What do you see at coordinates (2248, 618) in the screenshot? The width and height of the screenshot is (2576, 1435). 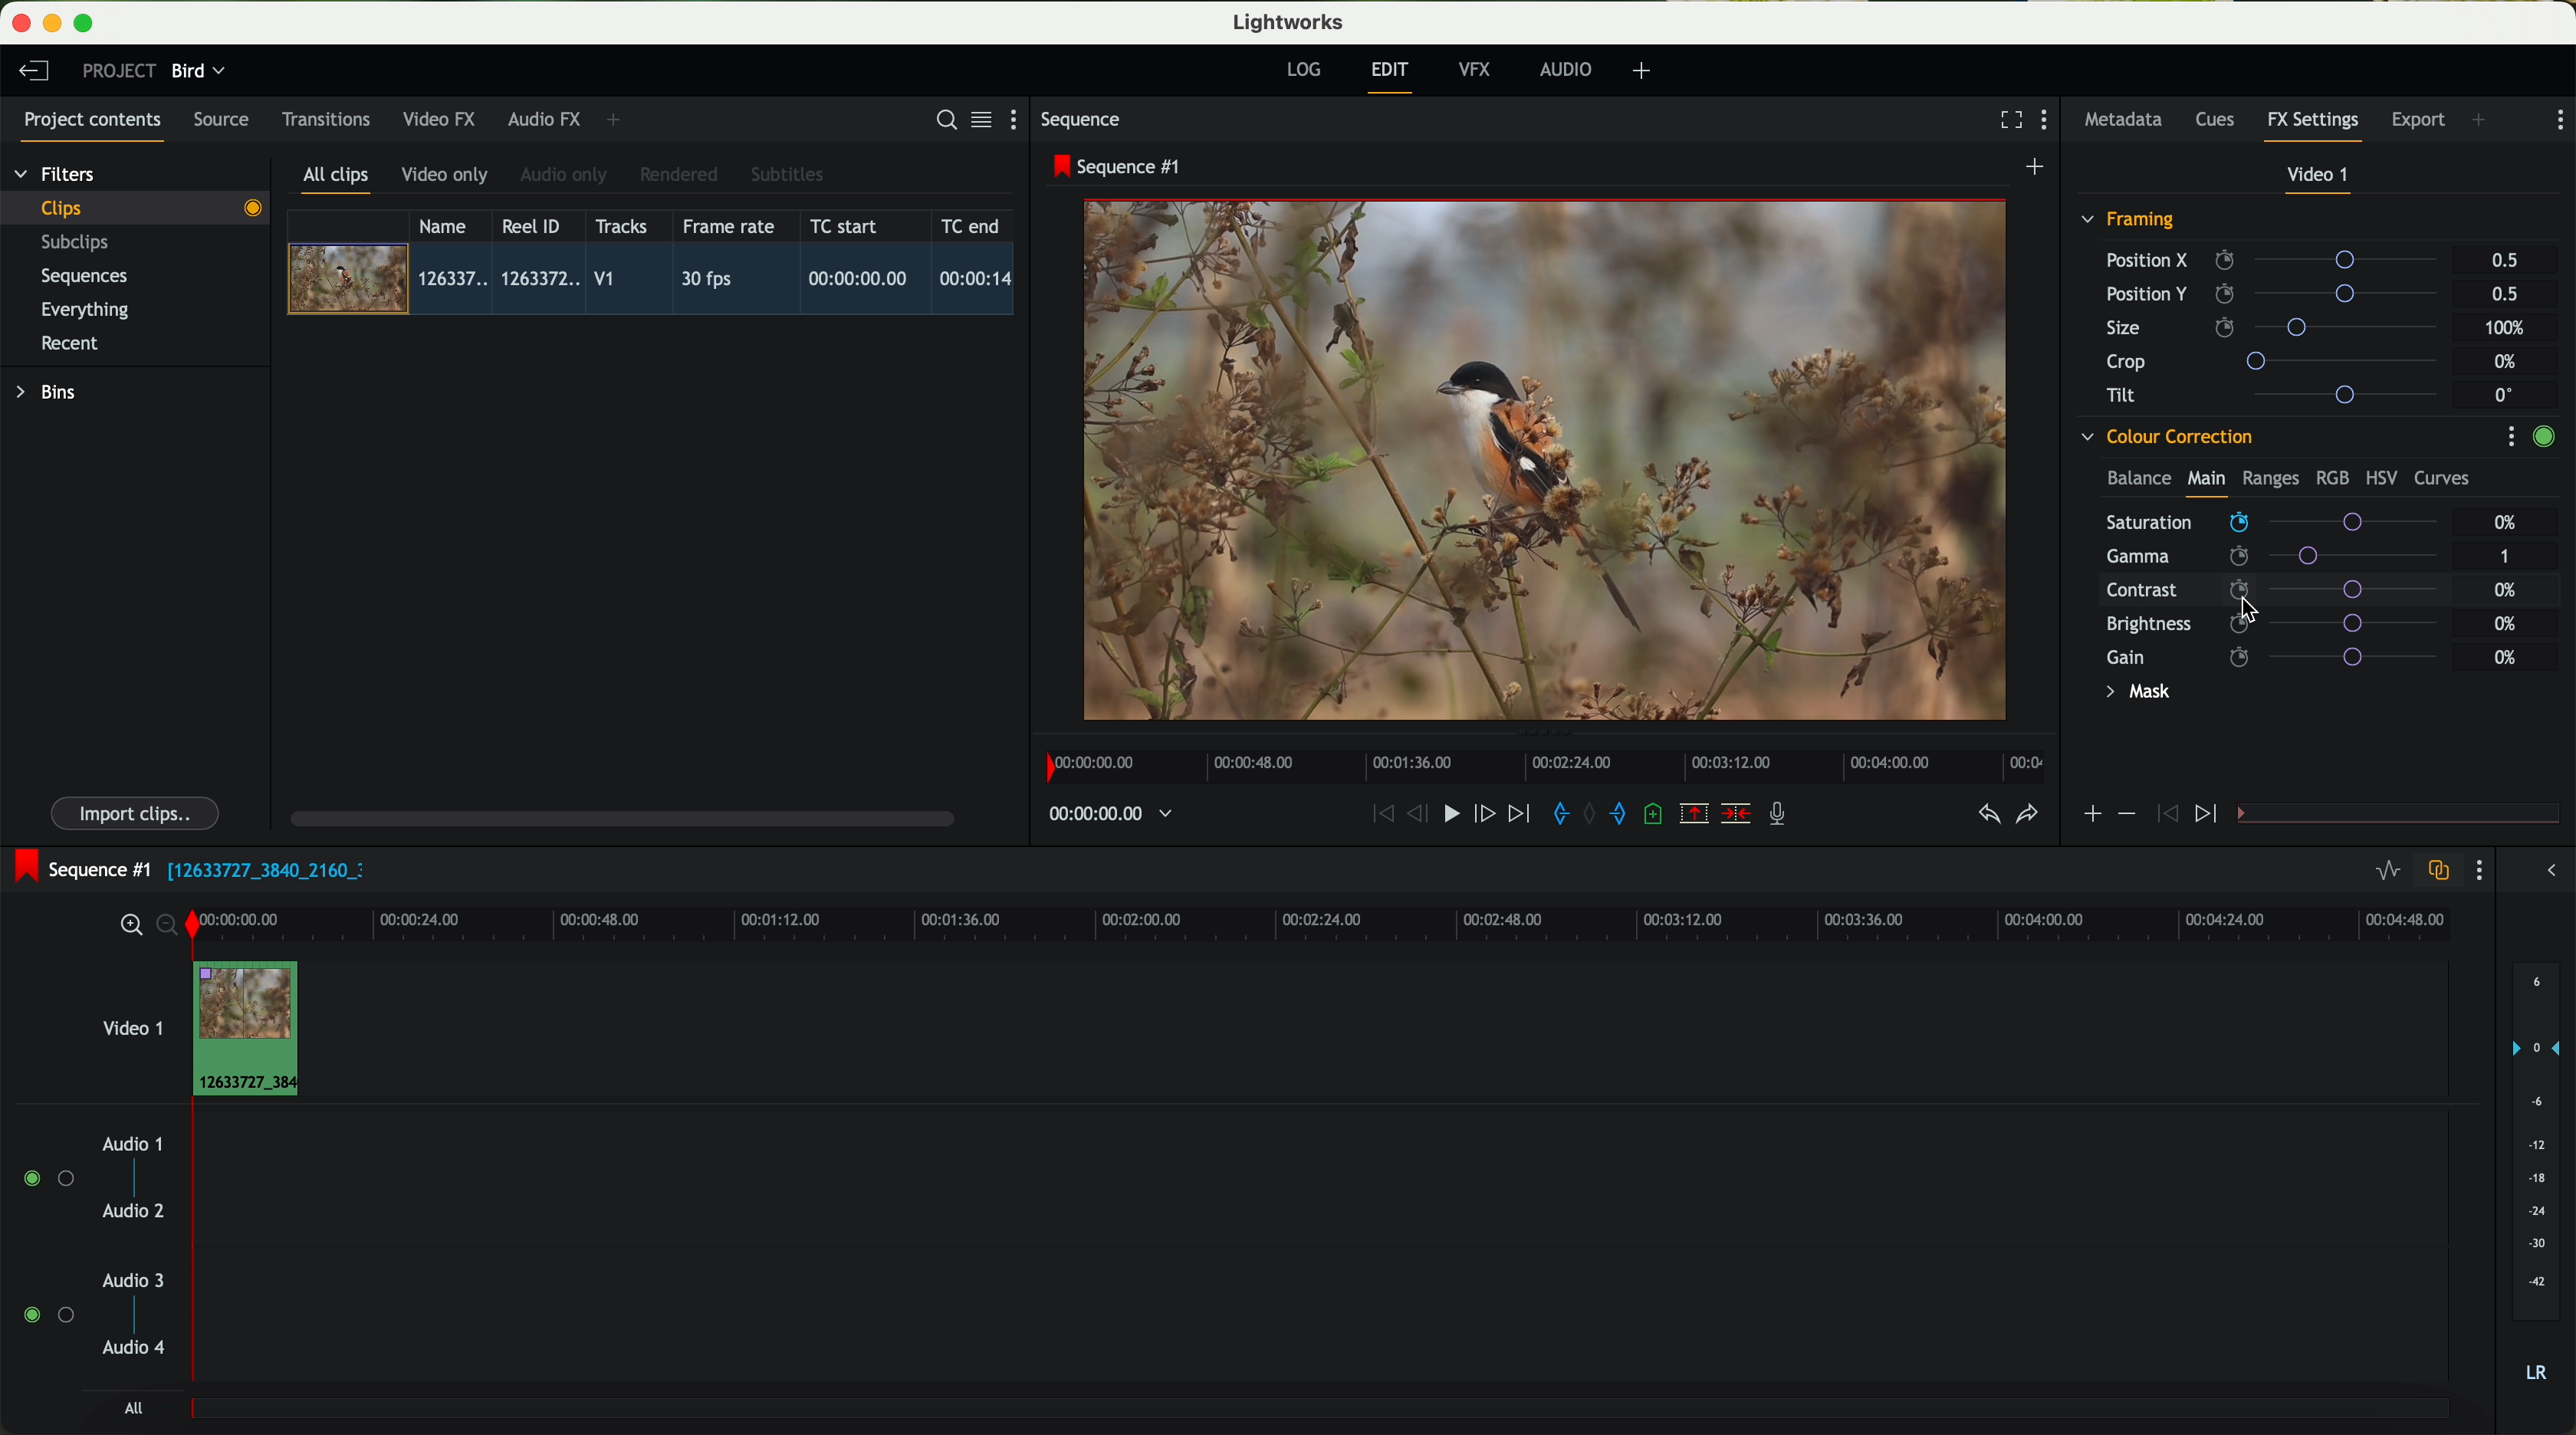 I see `Mouse Cursor` at bounding box center [2248, 618].